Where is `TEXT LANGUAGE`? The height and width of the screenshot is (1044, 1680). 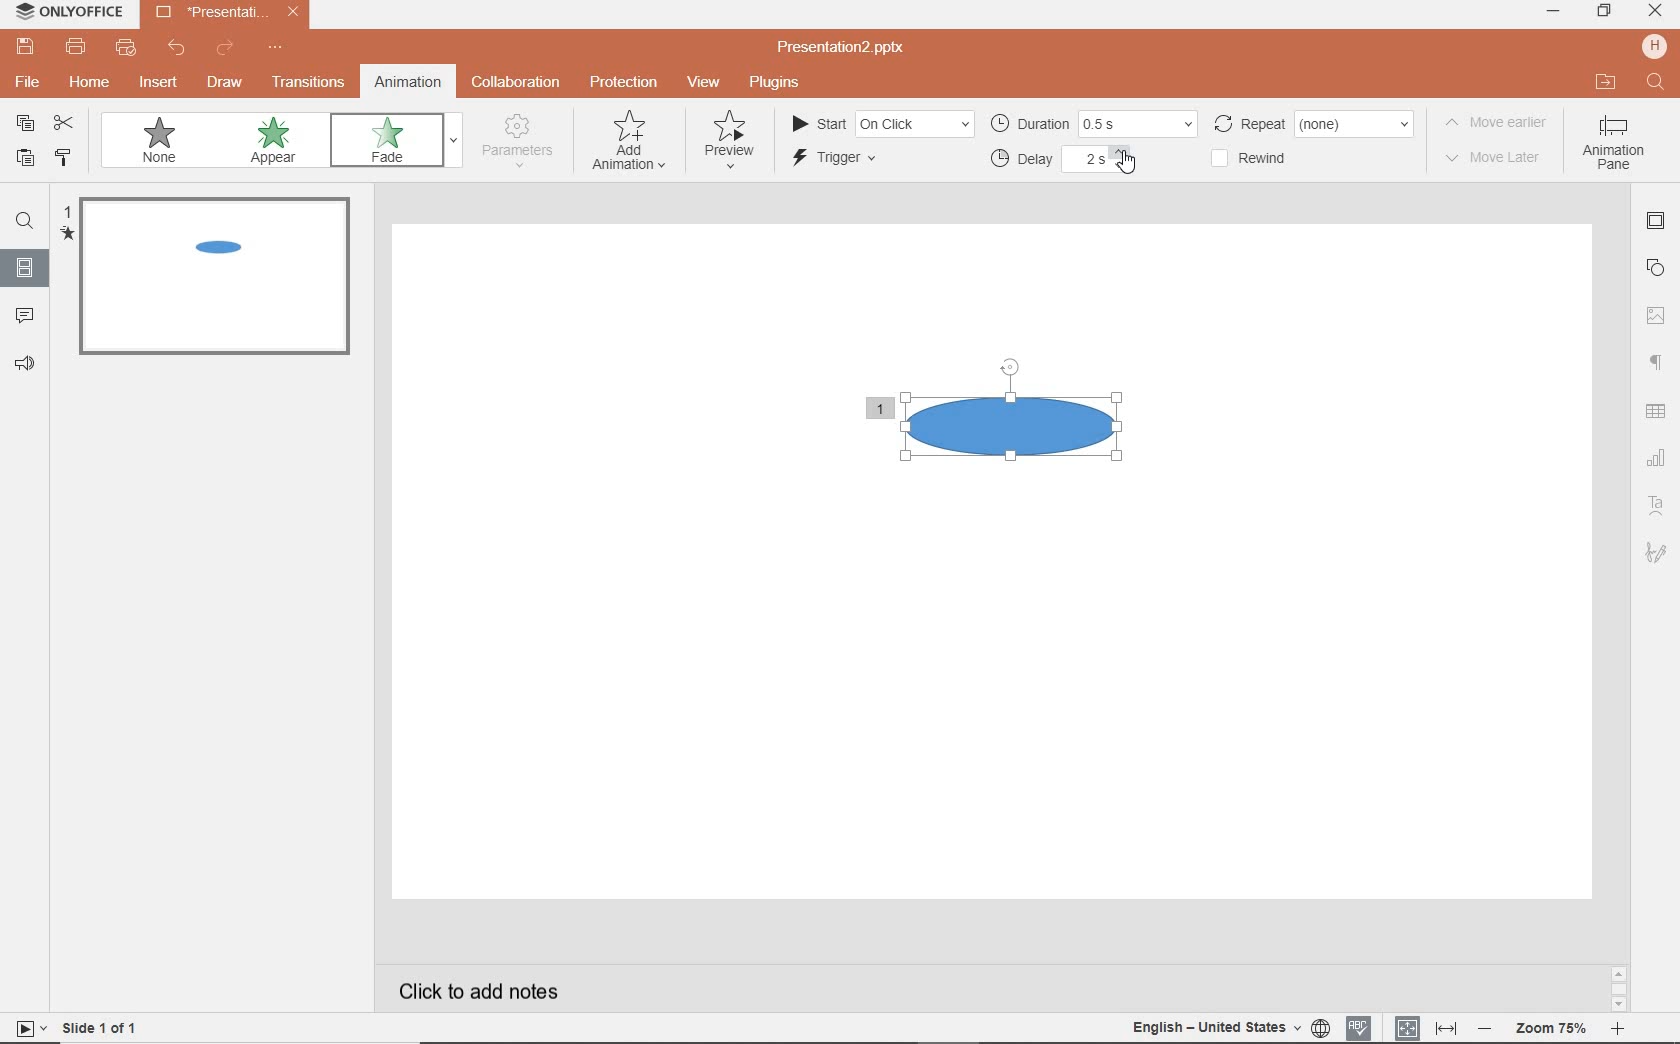 TEXT LANGUAGE is located at coordinates (1230, 1028).